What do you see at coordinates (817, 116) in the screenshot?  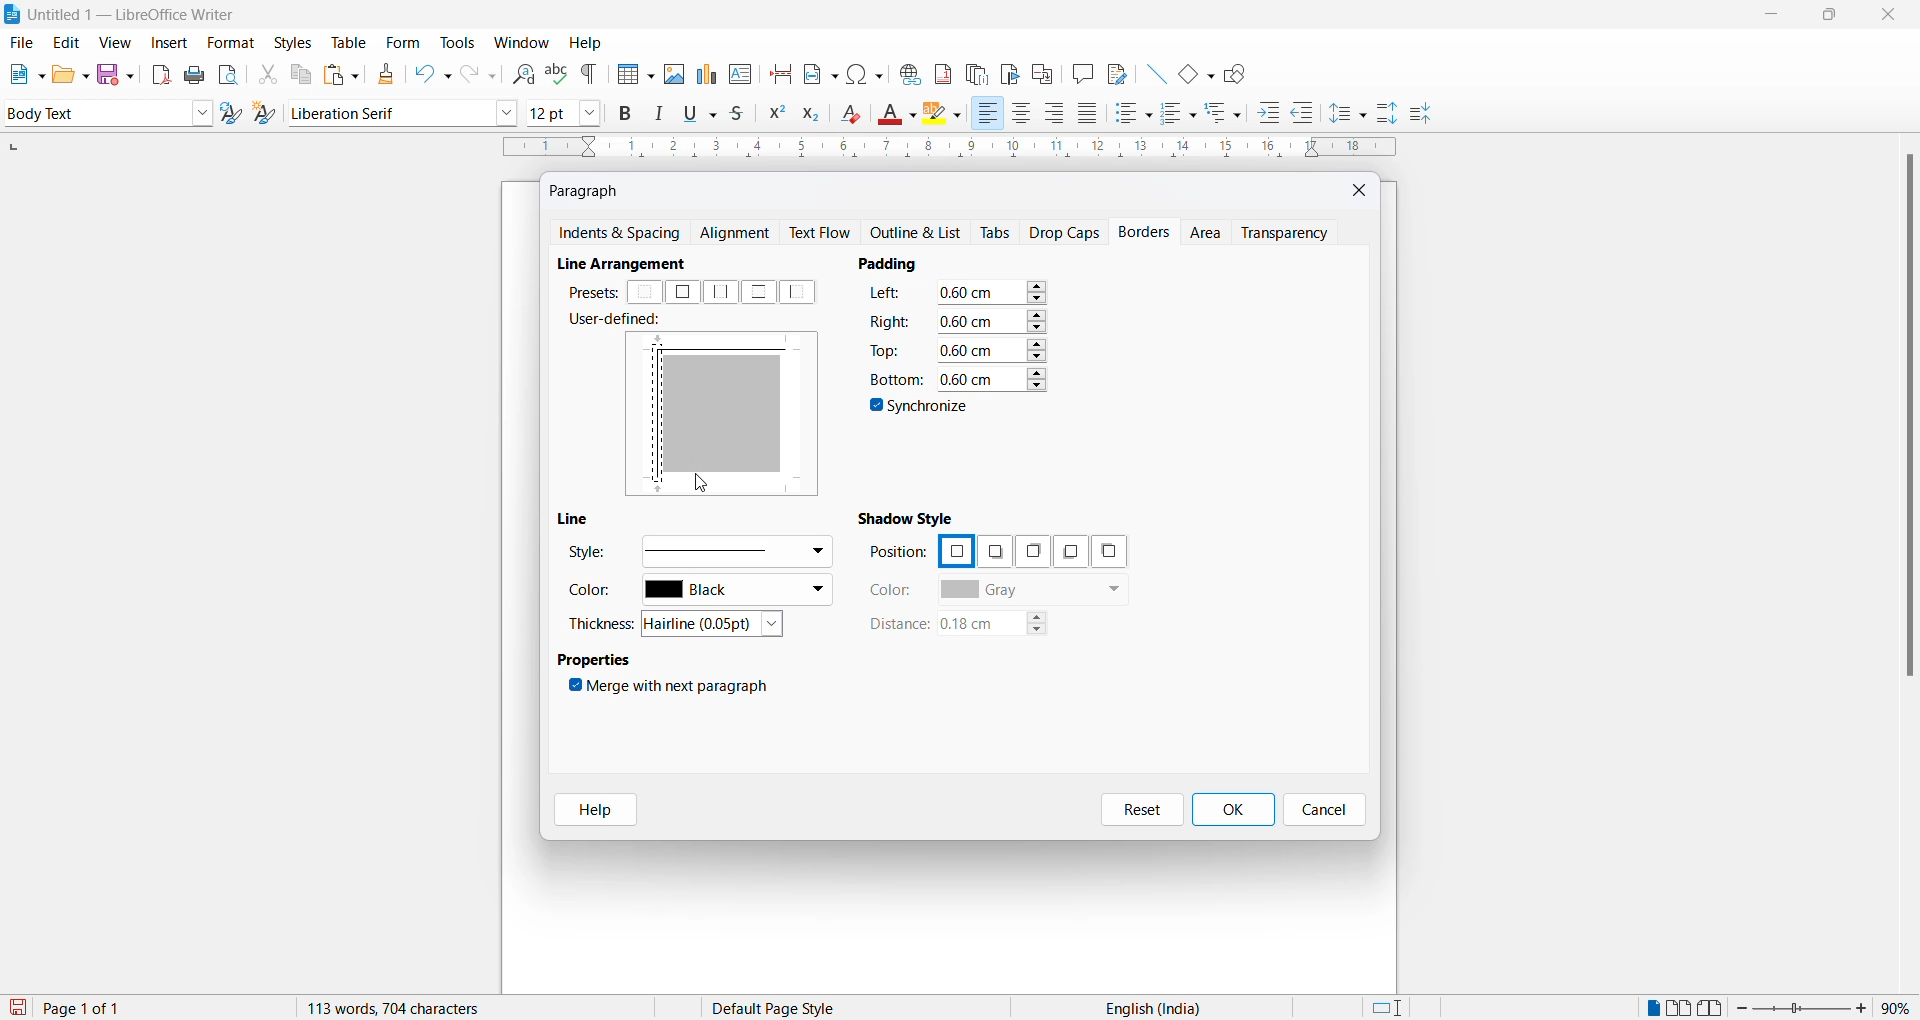 I see `subscript` at bounding box center [817, 116].